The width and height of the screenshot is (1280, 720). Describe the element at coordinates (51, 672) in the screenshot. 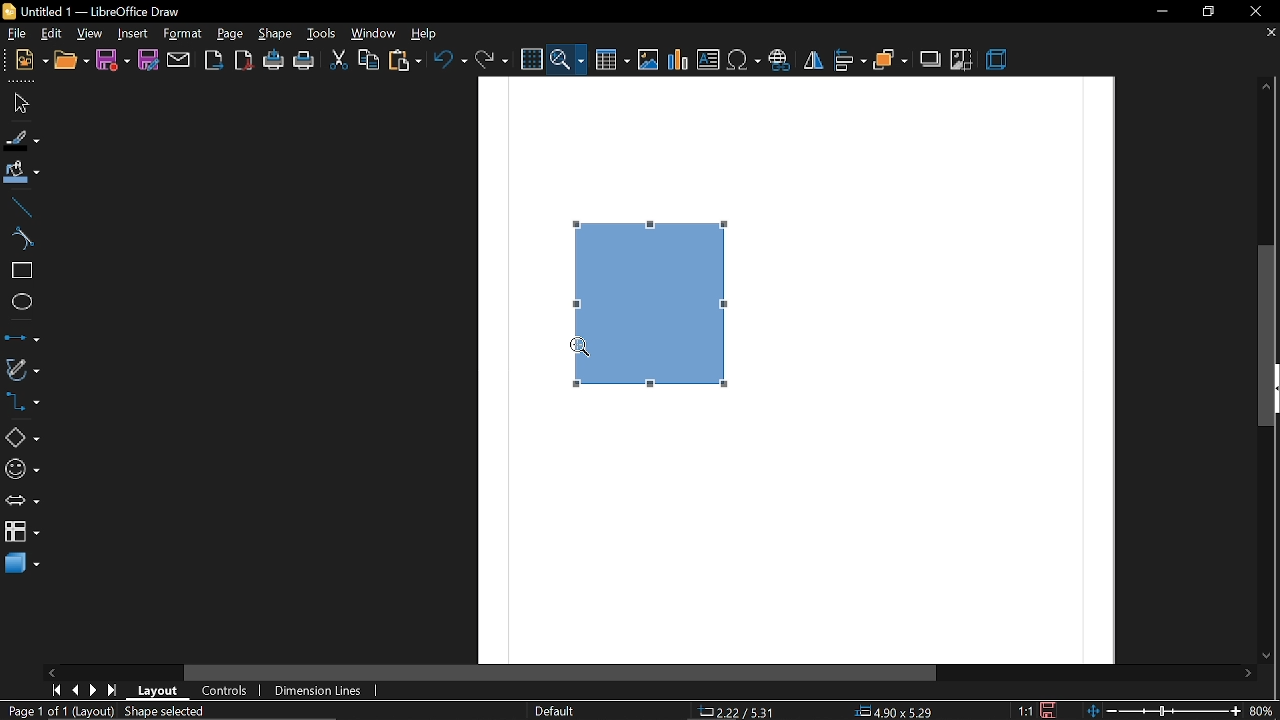

I see `move left` at that location.